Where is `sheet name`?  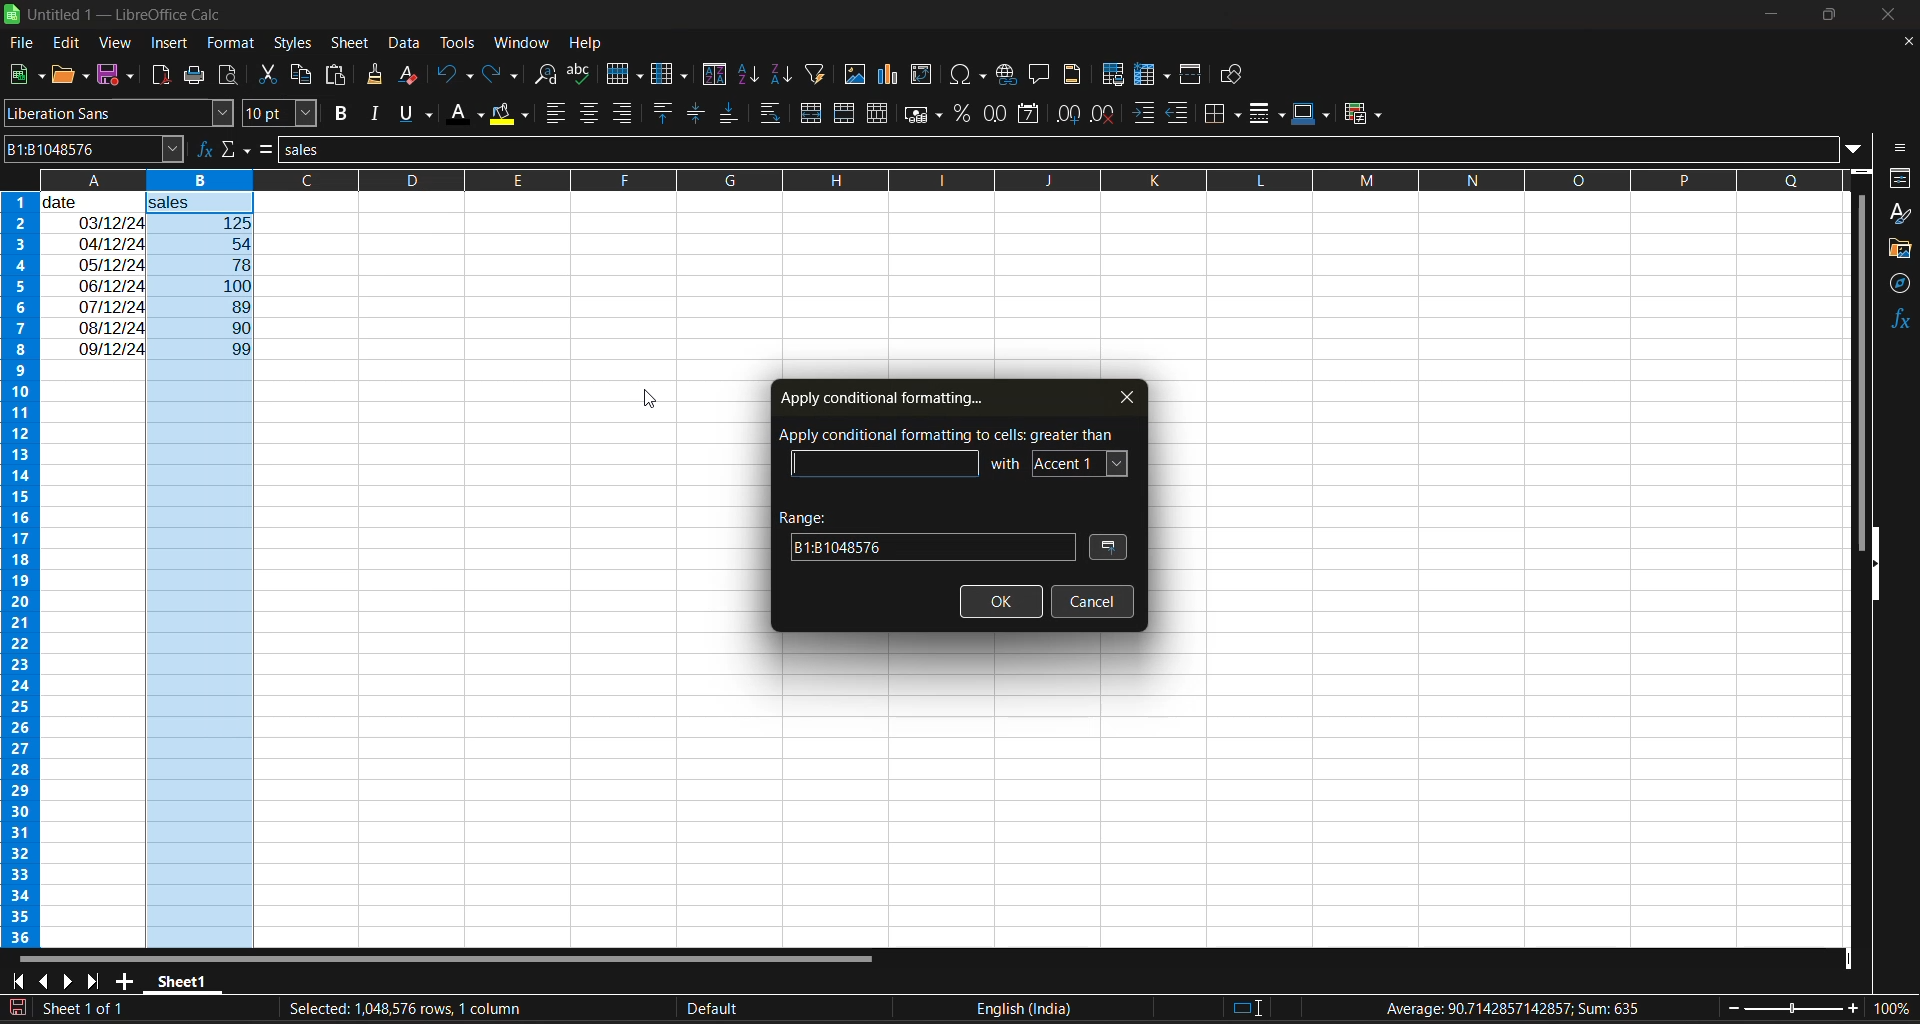
sheet name is located at coordinates (180, 982).